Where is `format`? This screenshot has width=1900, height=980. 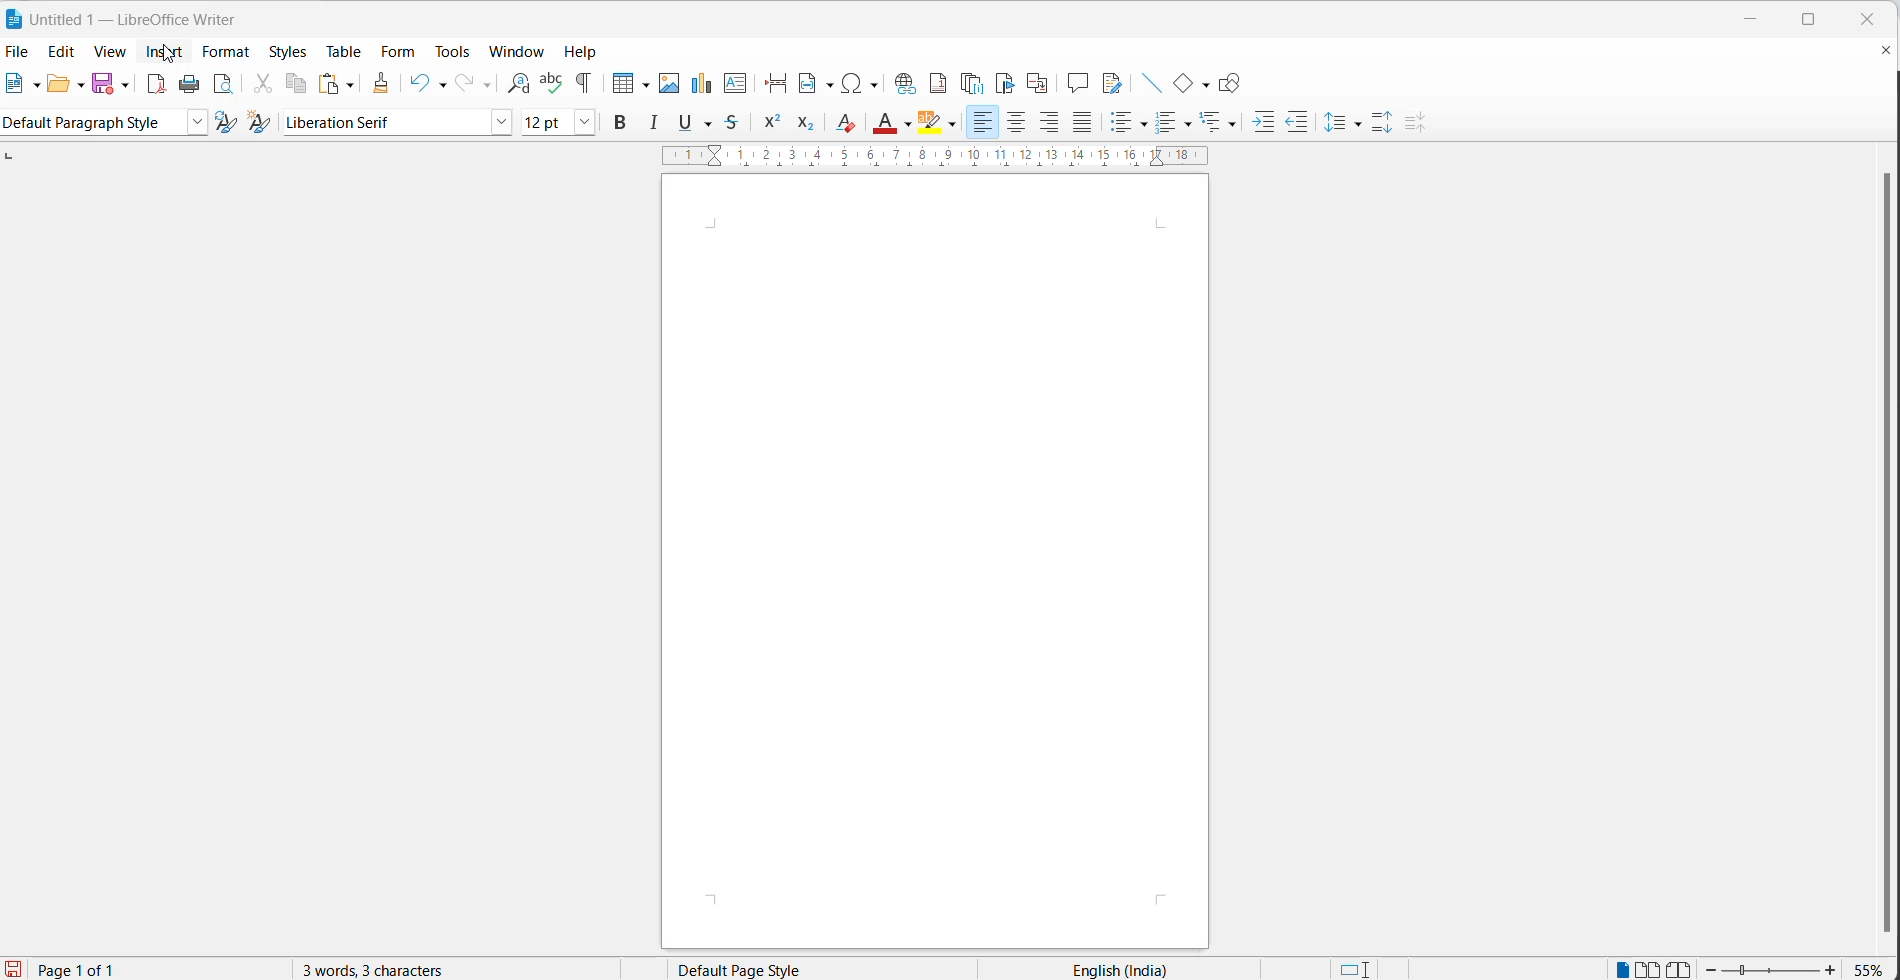
format is located at coordinates (225, 51).